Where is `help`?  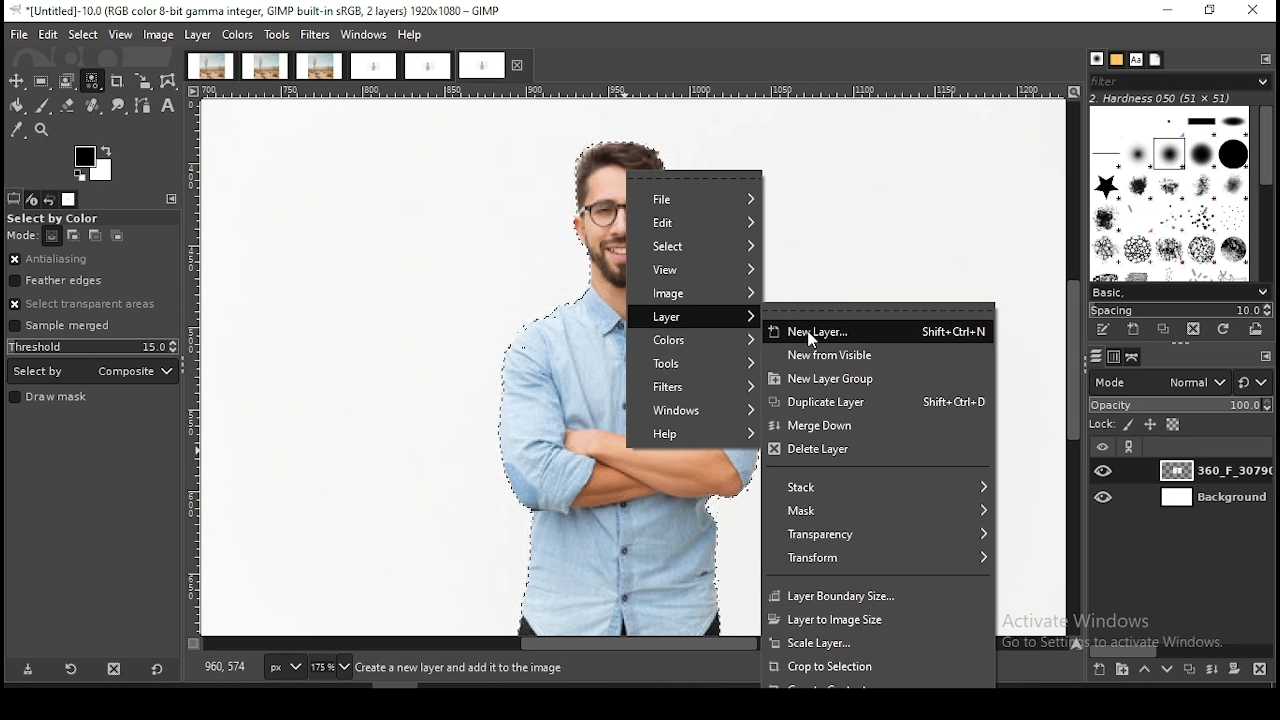 help is located at coordinates (412, 34).